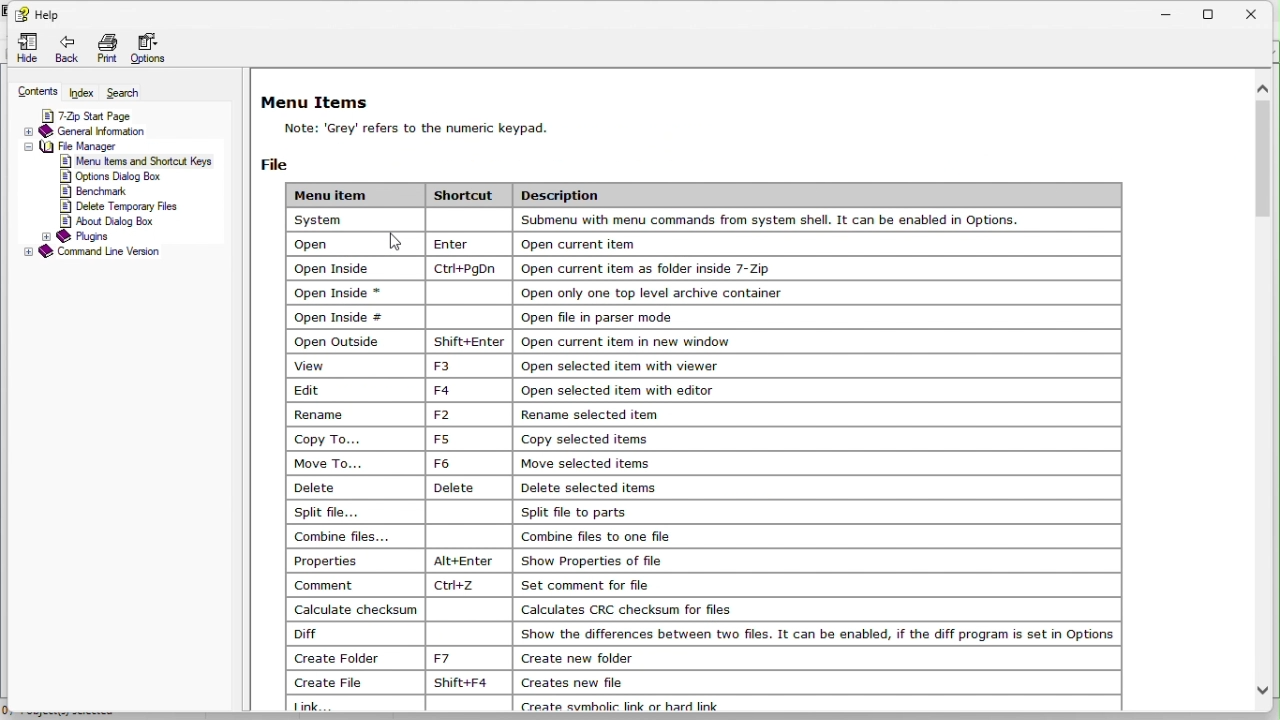  I want to click on Index, so click(83, 91).